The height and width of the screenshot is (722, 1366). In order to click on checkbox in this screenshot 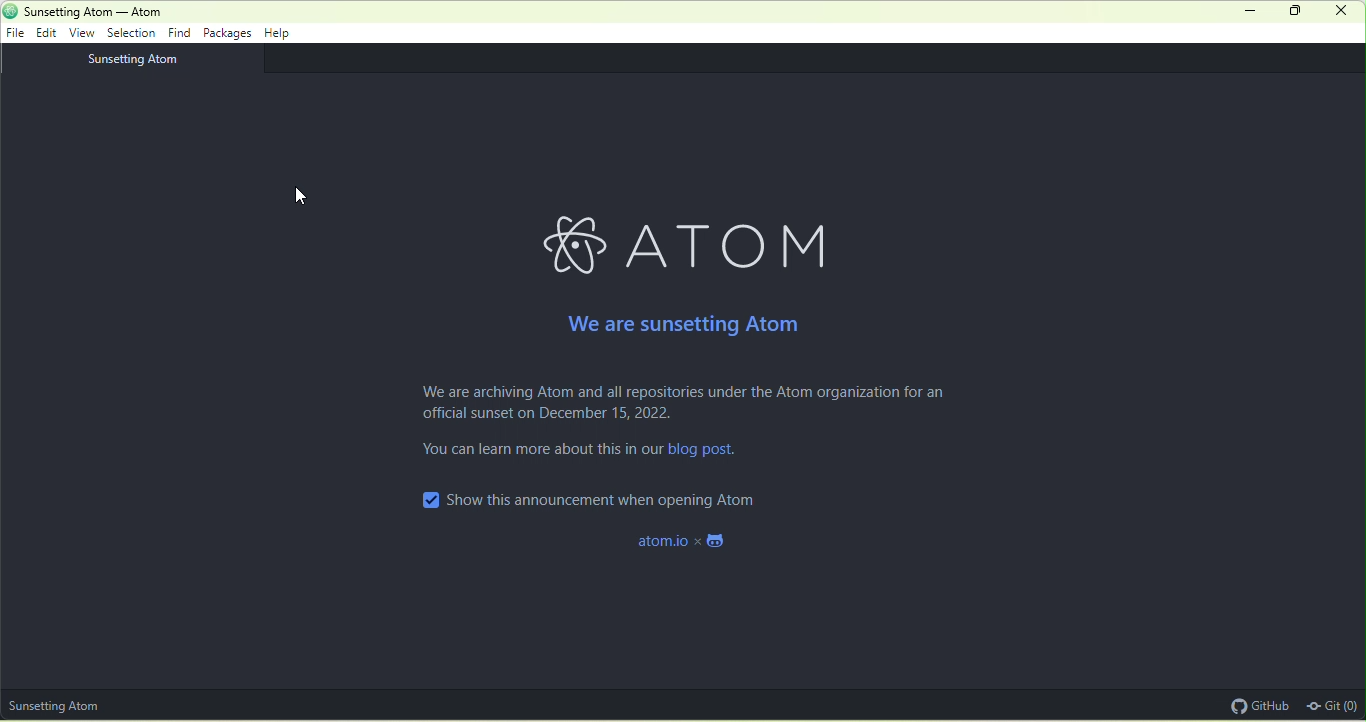, I will do `click(426, 499)`.